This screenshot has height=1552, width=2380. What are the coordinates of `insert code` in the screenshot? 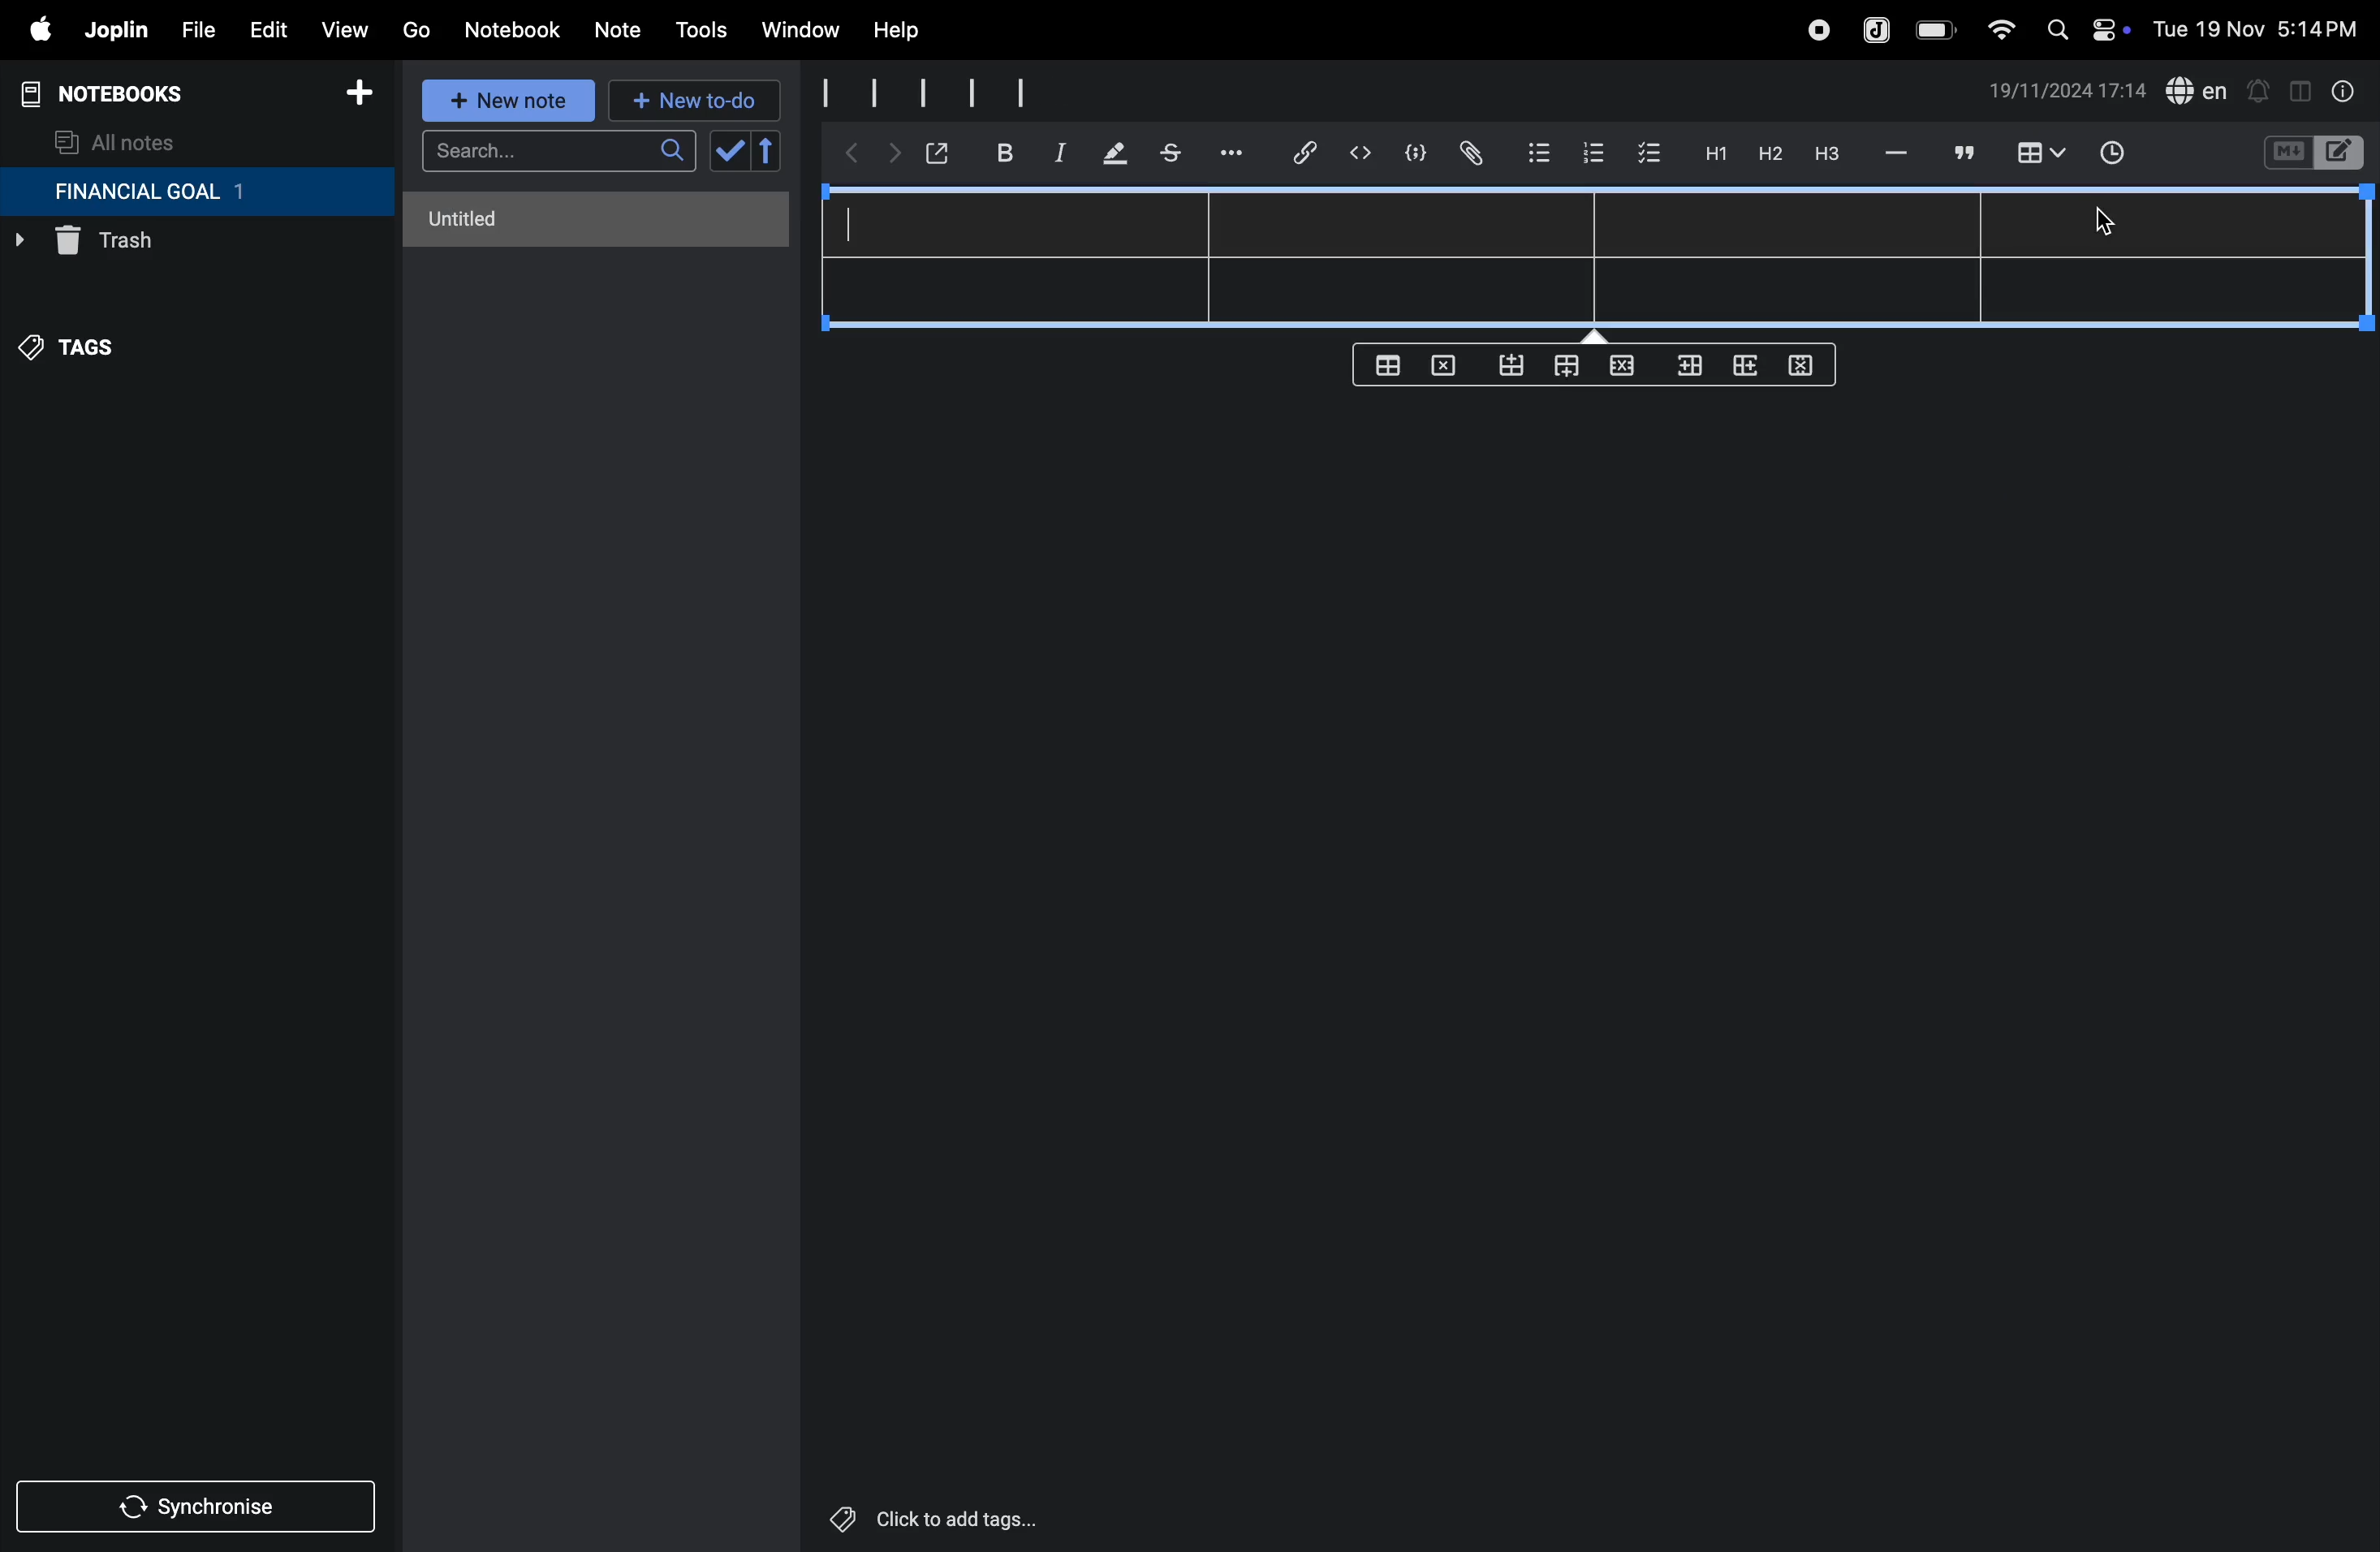 It's located at (1362, 153).